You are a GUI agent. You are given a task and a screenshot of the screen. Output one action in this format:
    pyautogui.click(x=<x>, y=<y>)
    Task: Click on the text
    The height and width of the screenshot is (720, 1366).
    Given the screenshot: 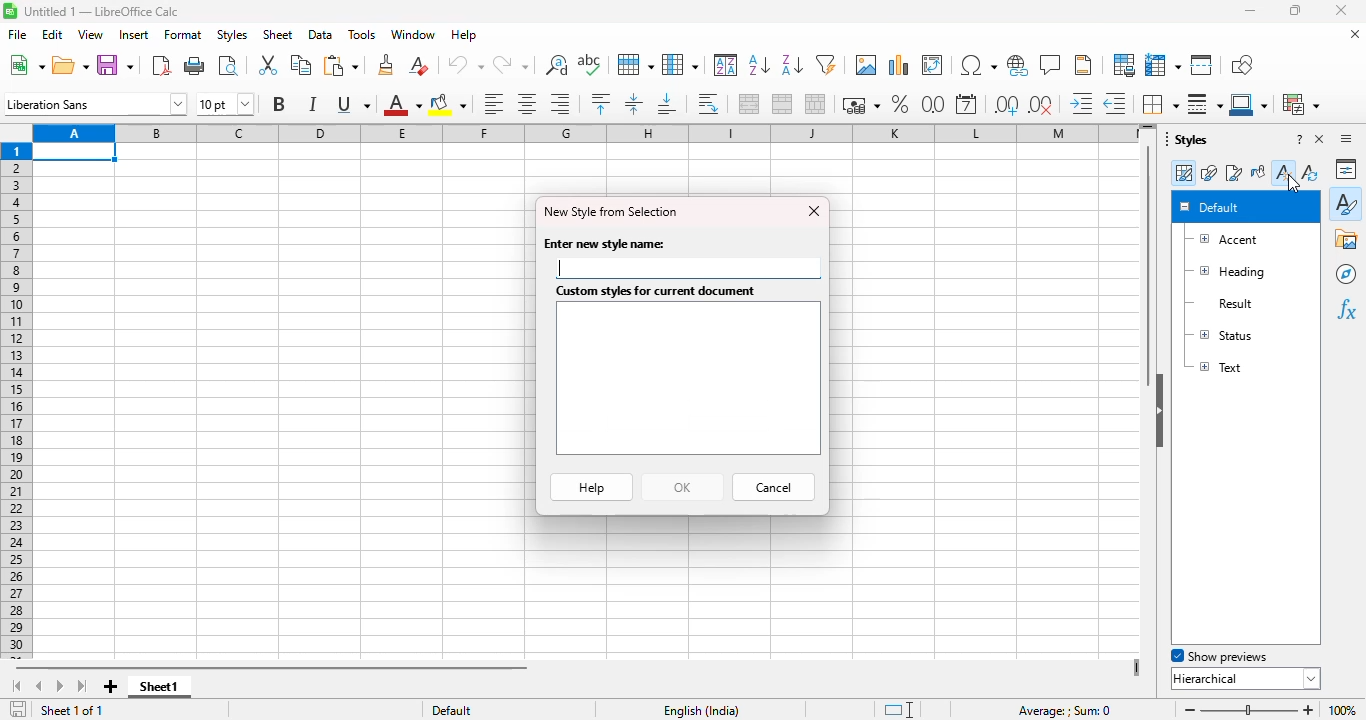 What is the action you would take?
    pyautogui.click(x=1217, y=366)
    